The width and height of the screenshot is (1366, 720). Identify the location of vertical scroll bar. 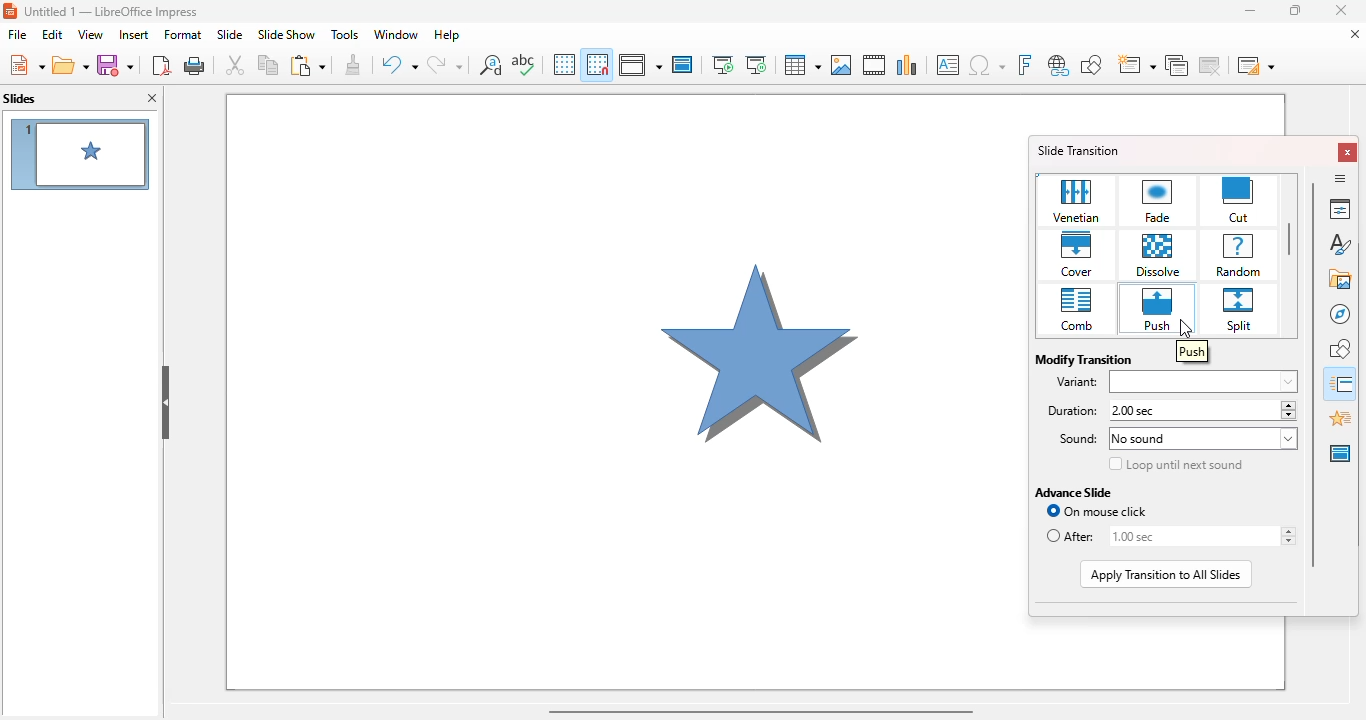
(1291, 240).